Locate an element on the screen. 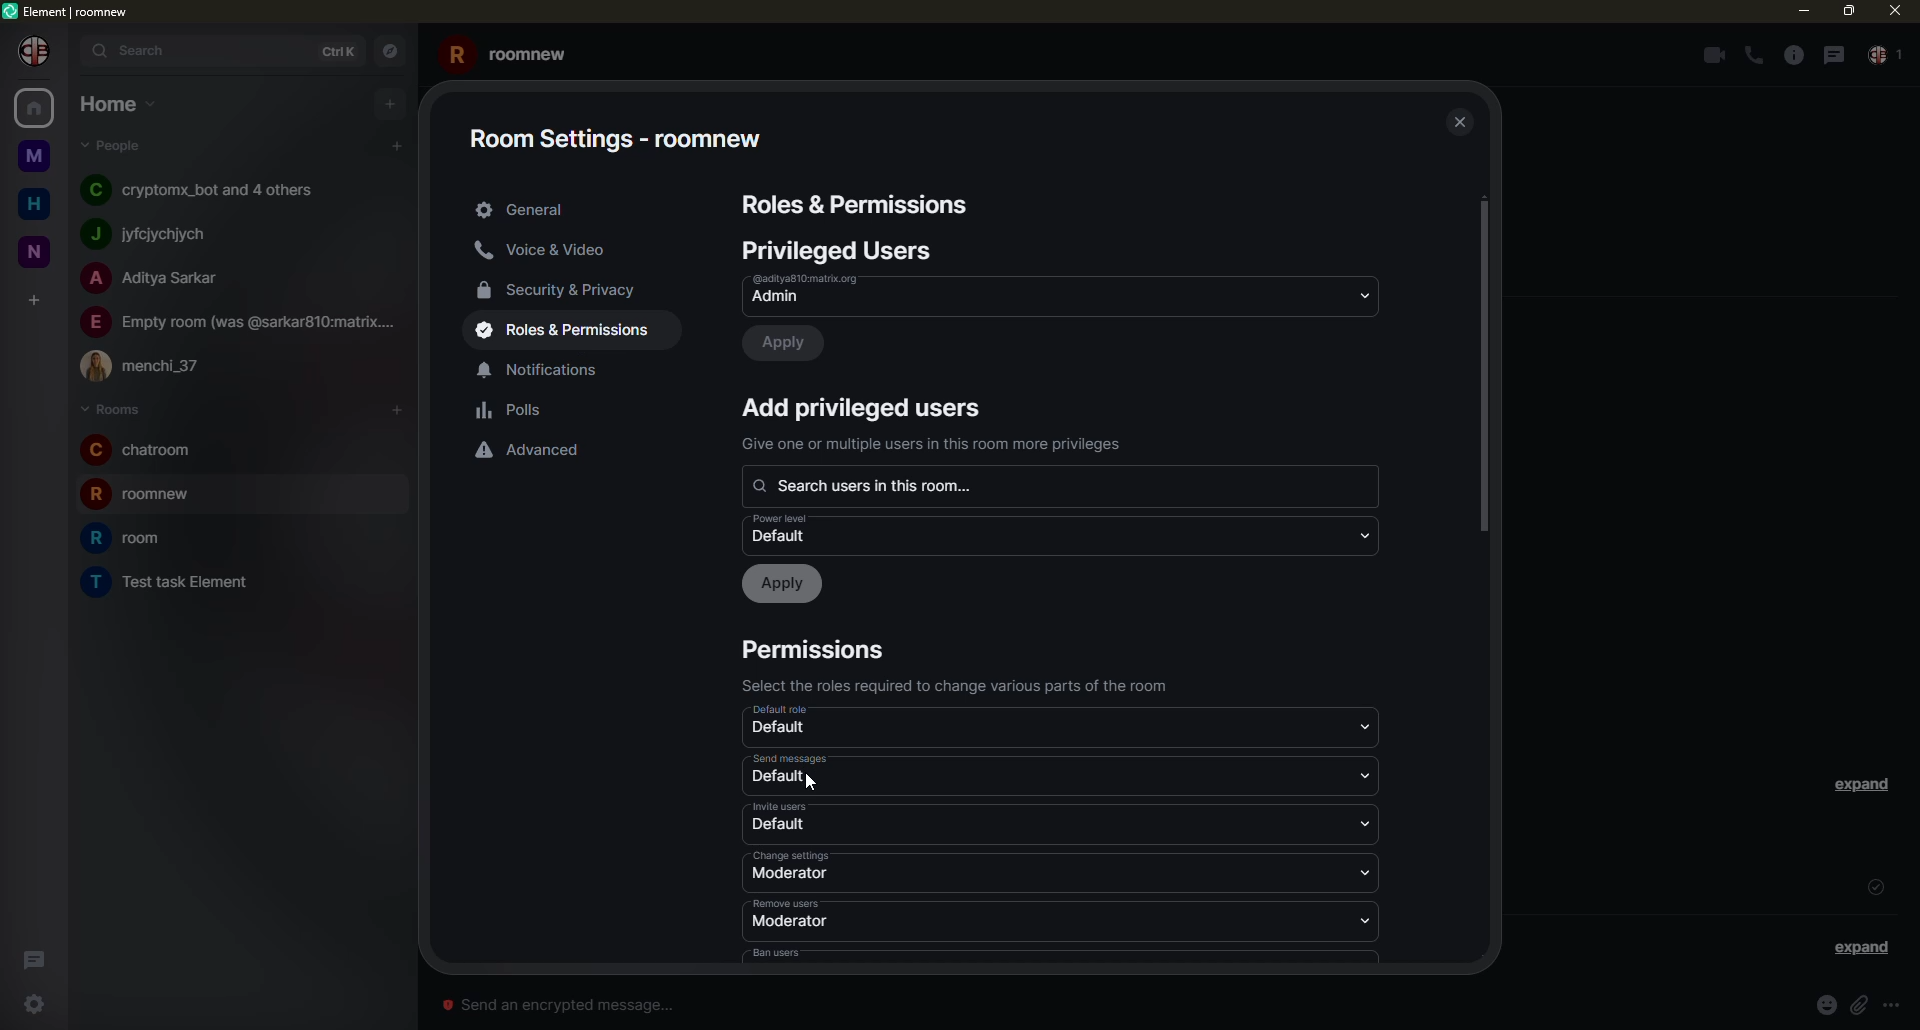 This screenshot has height=1030, width=1920. drop is located at coordinates (1371, 825).